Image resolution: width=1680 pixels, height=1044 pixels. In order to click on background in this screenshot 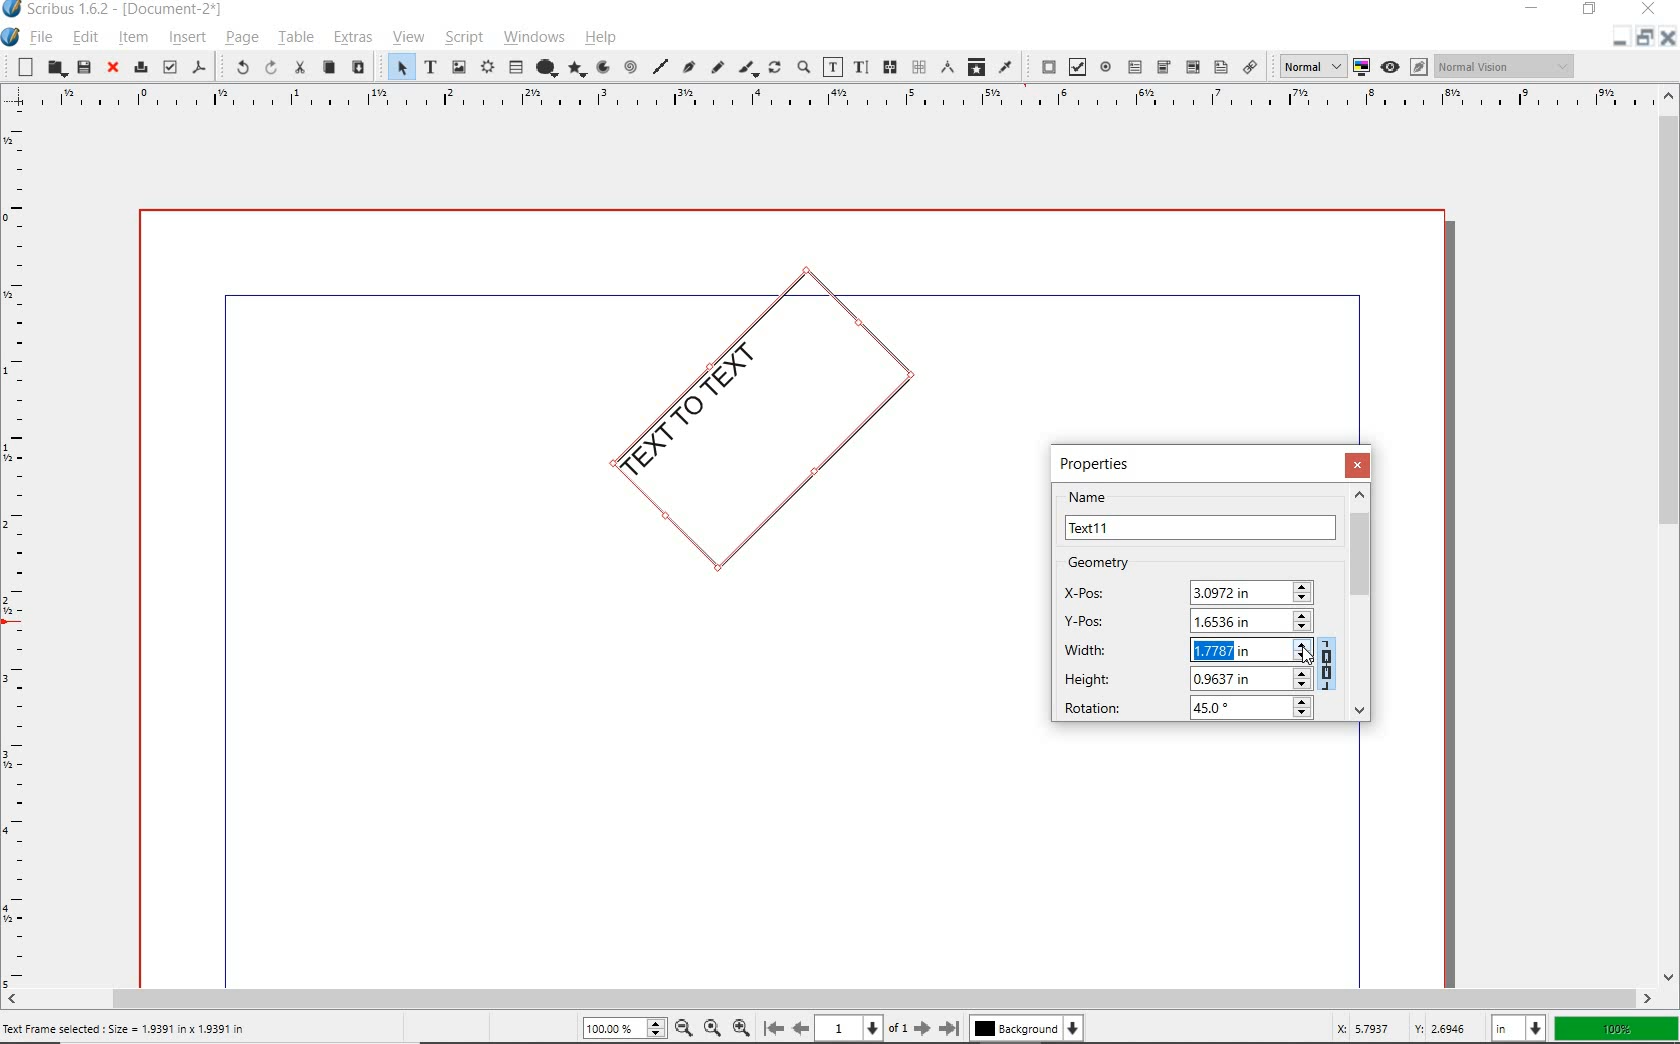, I will do `click(1028, 1028)`.